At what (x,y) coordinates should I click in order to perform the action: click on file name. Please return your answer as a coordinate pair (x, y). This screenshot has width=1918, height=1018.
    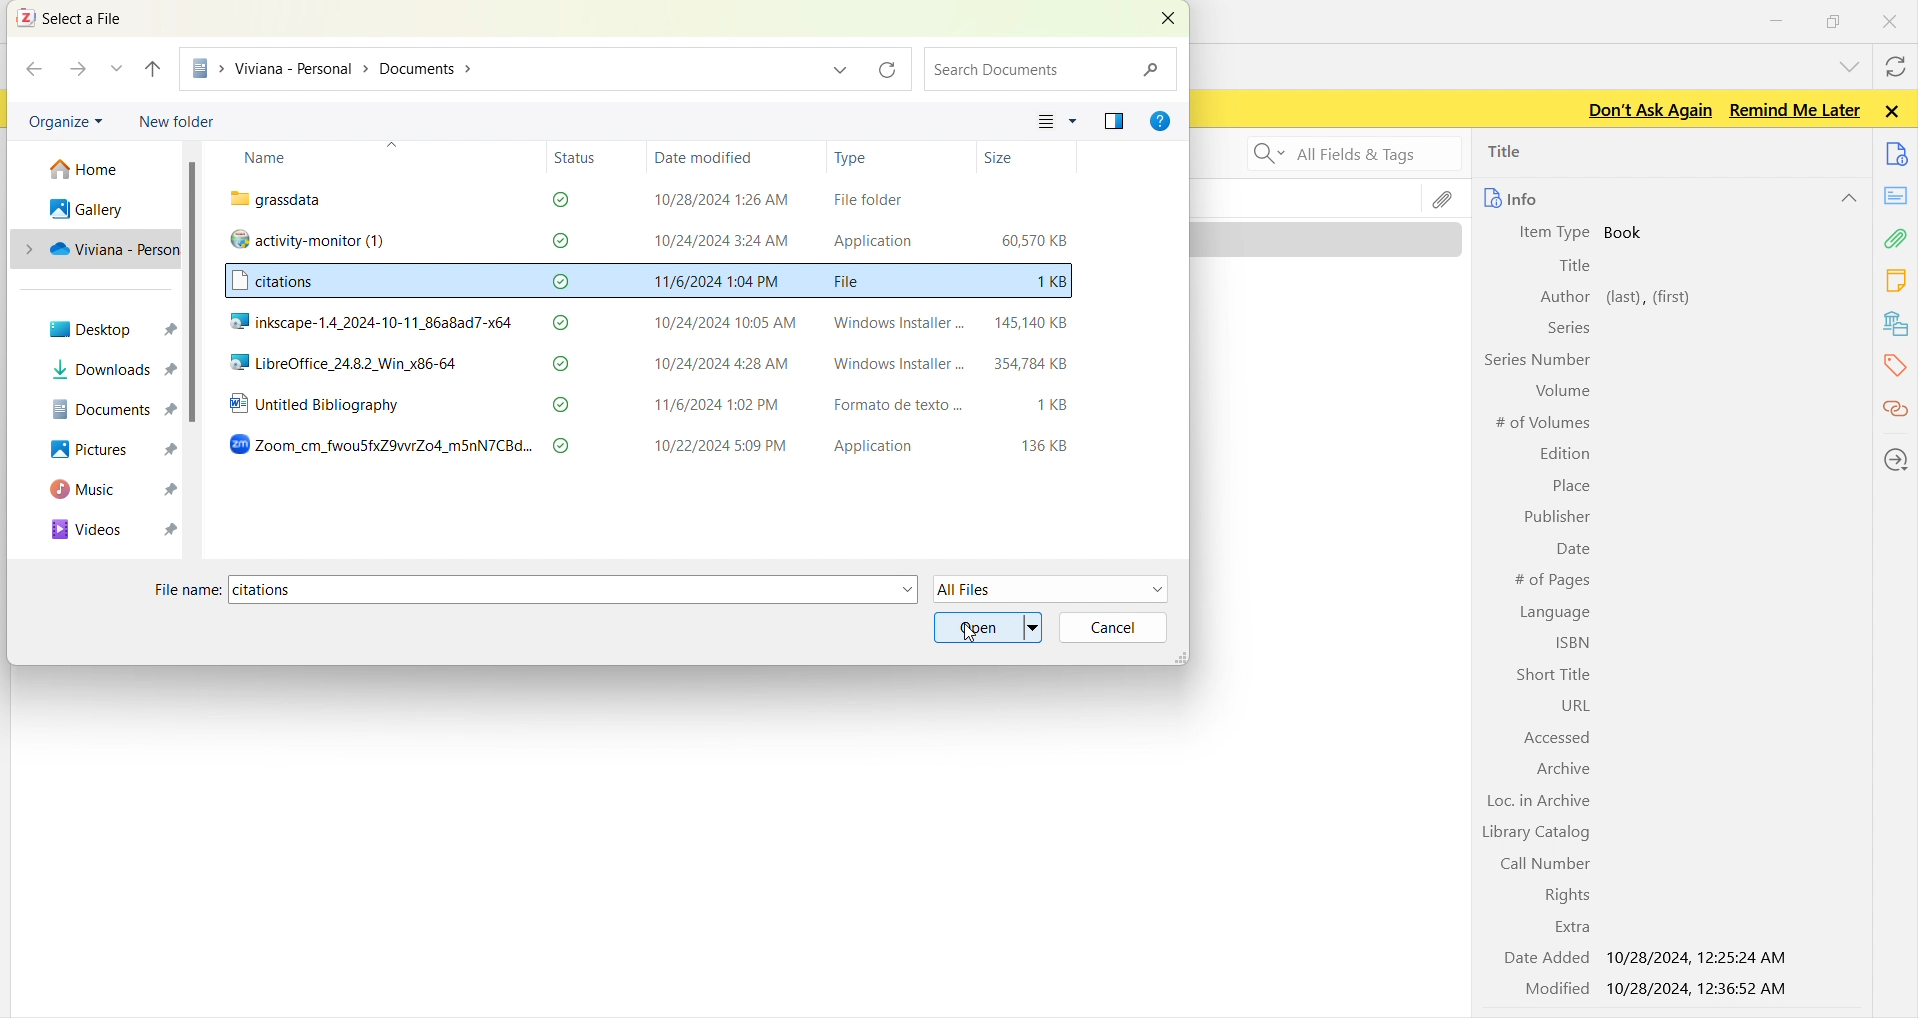
    Looking at the image, I should click on (525, 588).